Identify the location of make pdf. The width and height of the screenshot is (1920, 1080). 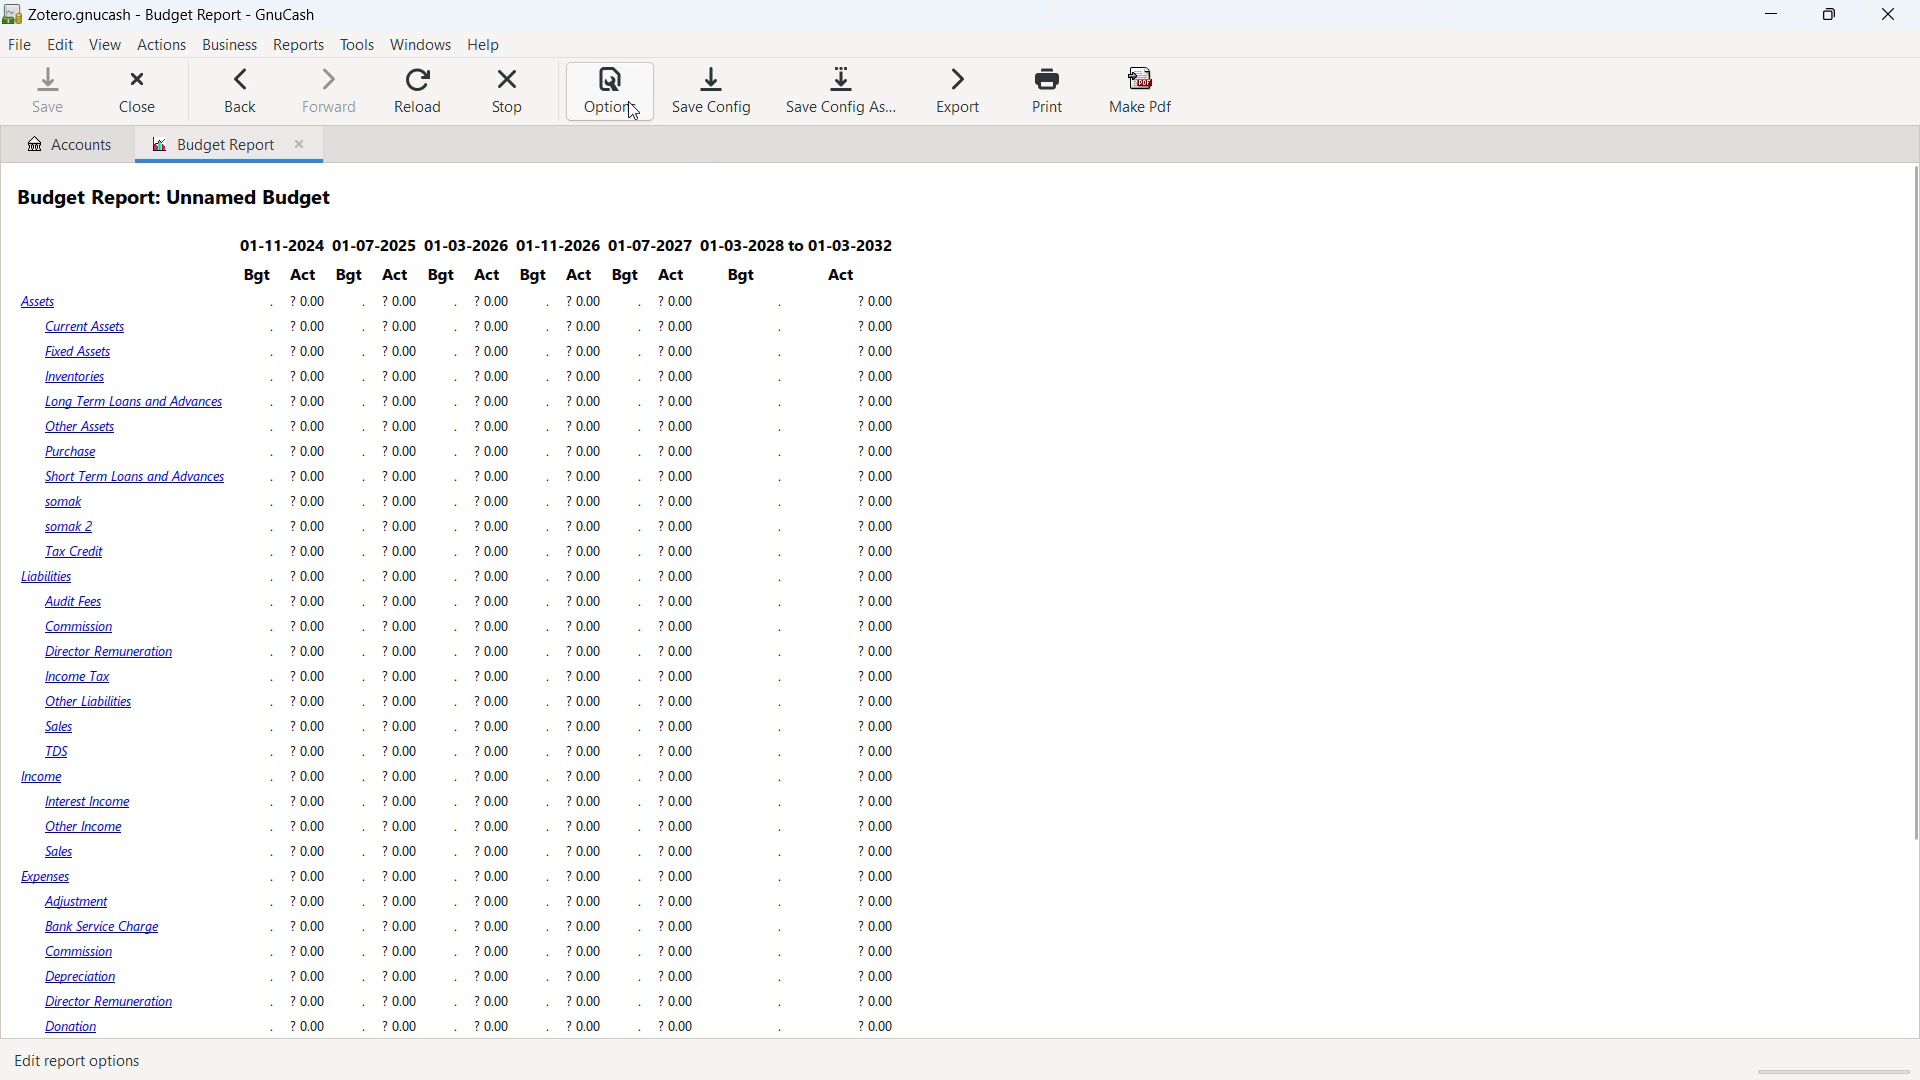
(1142, 90).